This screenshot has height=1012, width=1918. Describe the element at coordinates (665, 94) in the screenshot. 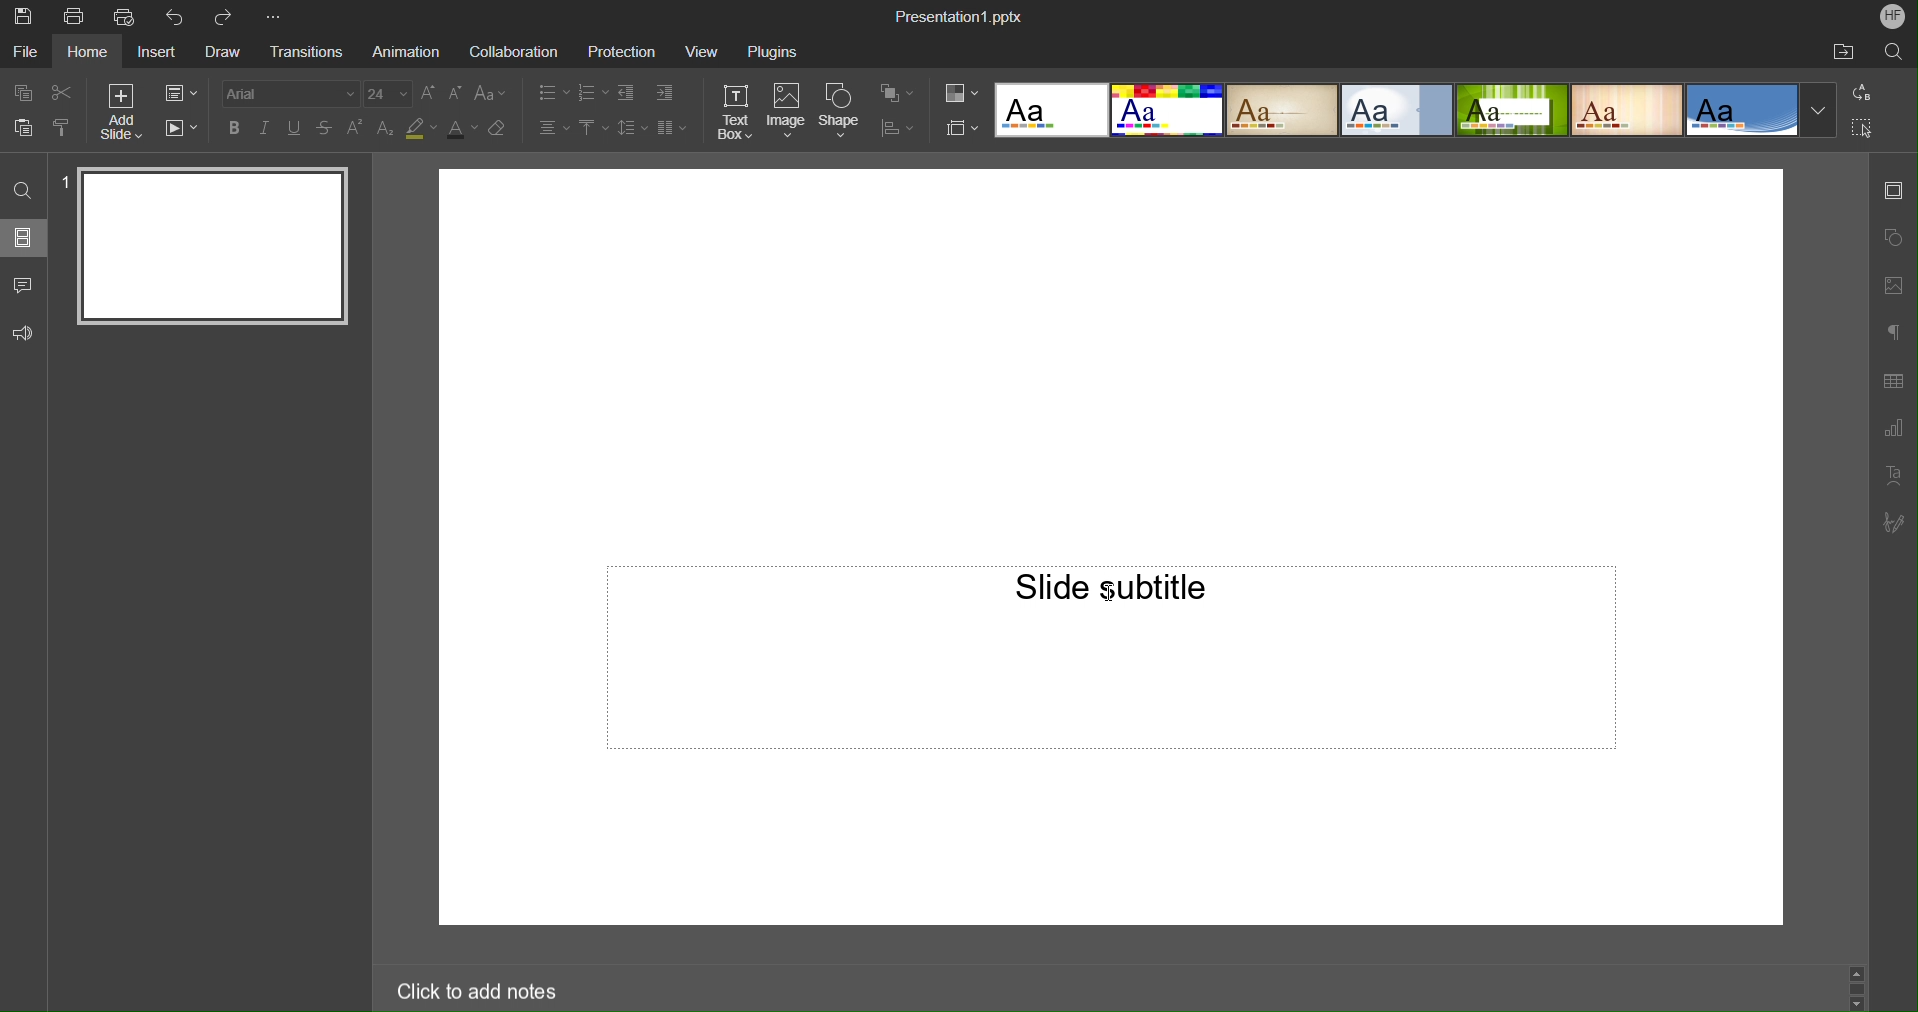

I see `Decrease Indent` at that location.